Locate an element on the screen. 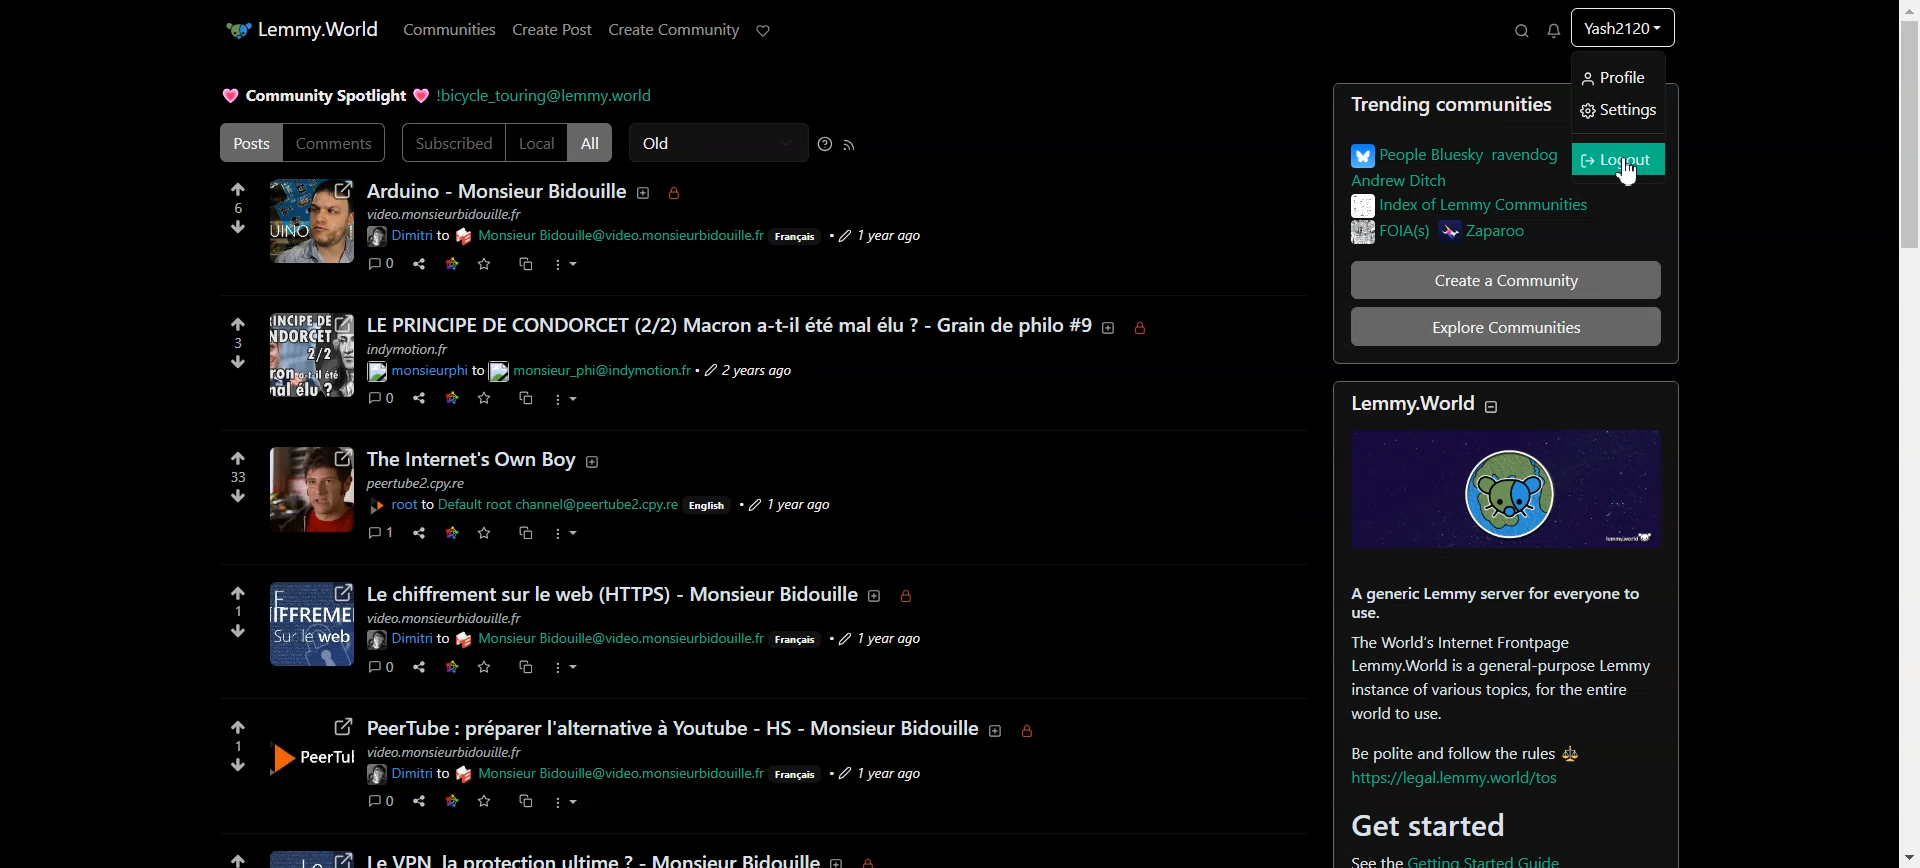 Image resolution: width=1920 pixels, height=868 pixels. Locked is located at coordinates (676, 194).